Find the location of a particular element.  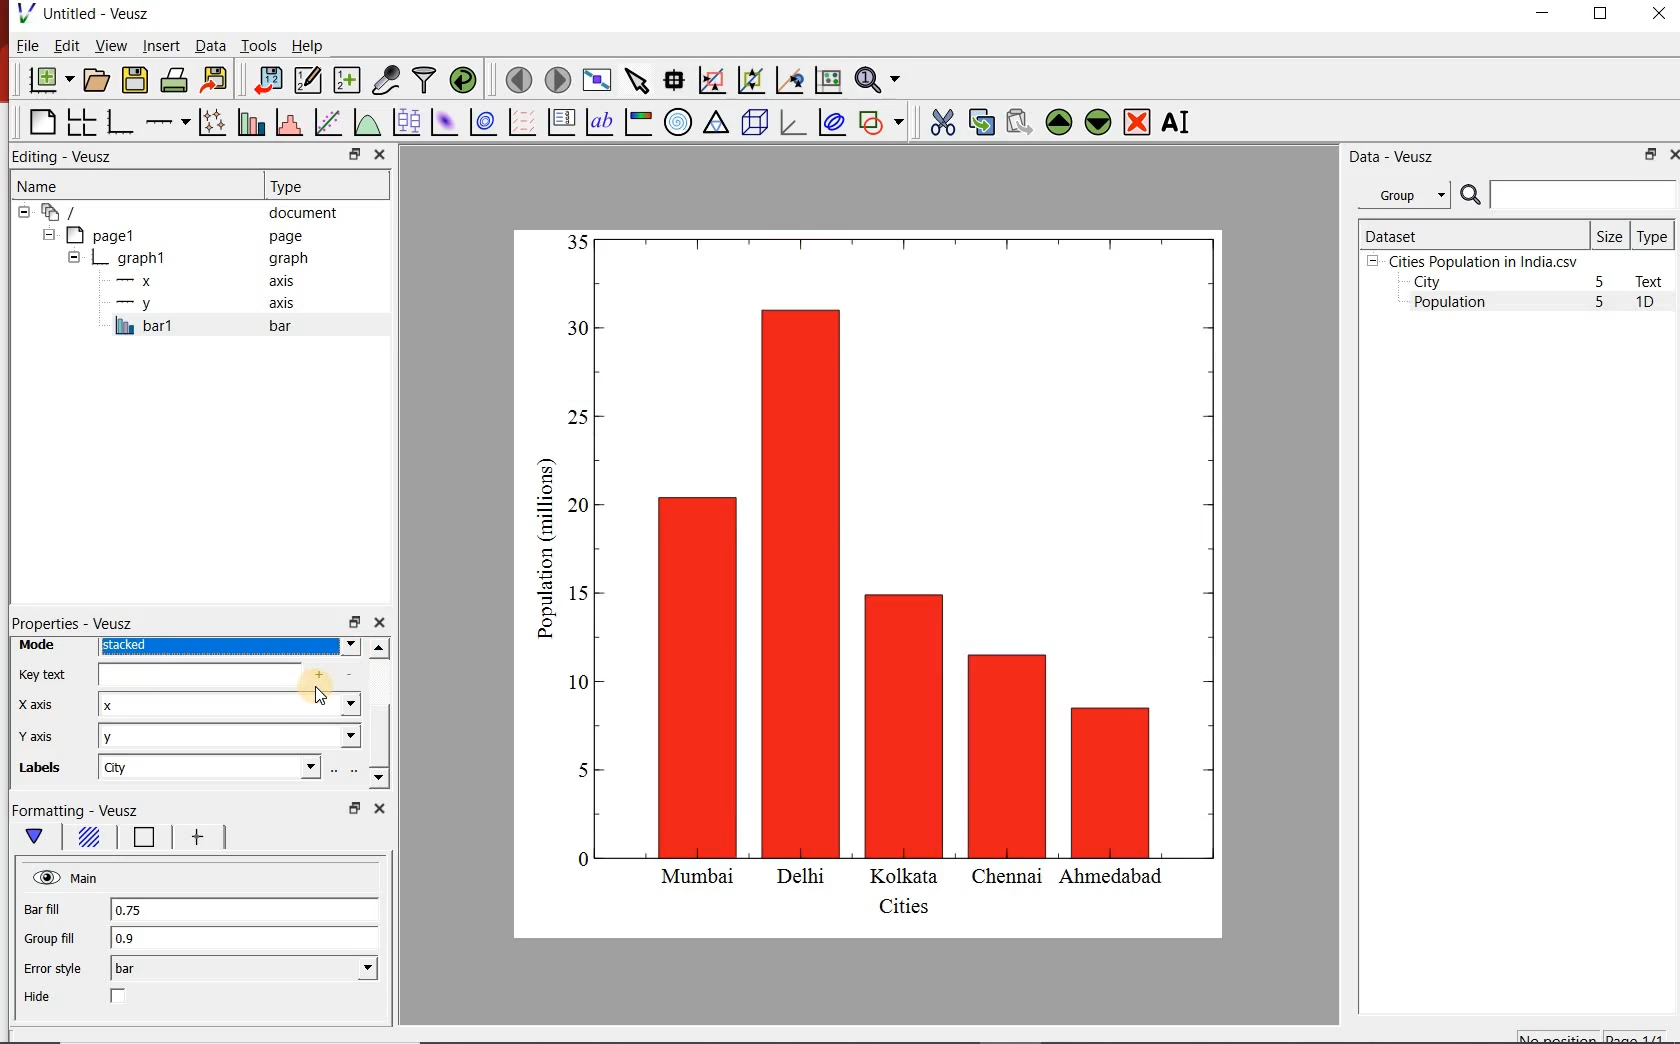

x axis is located at coordinates (208, 281).